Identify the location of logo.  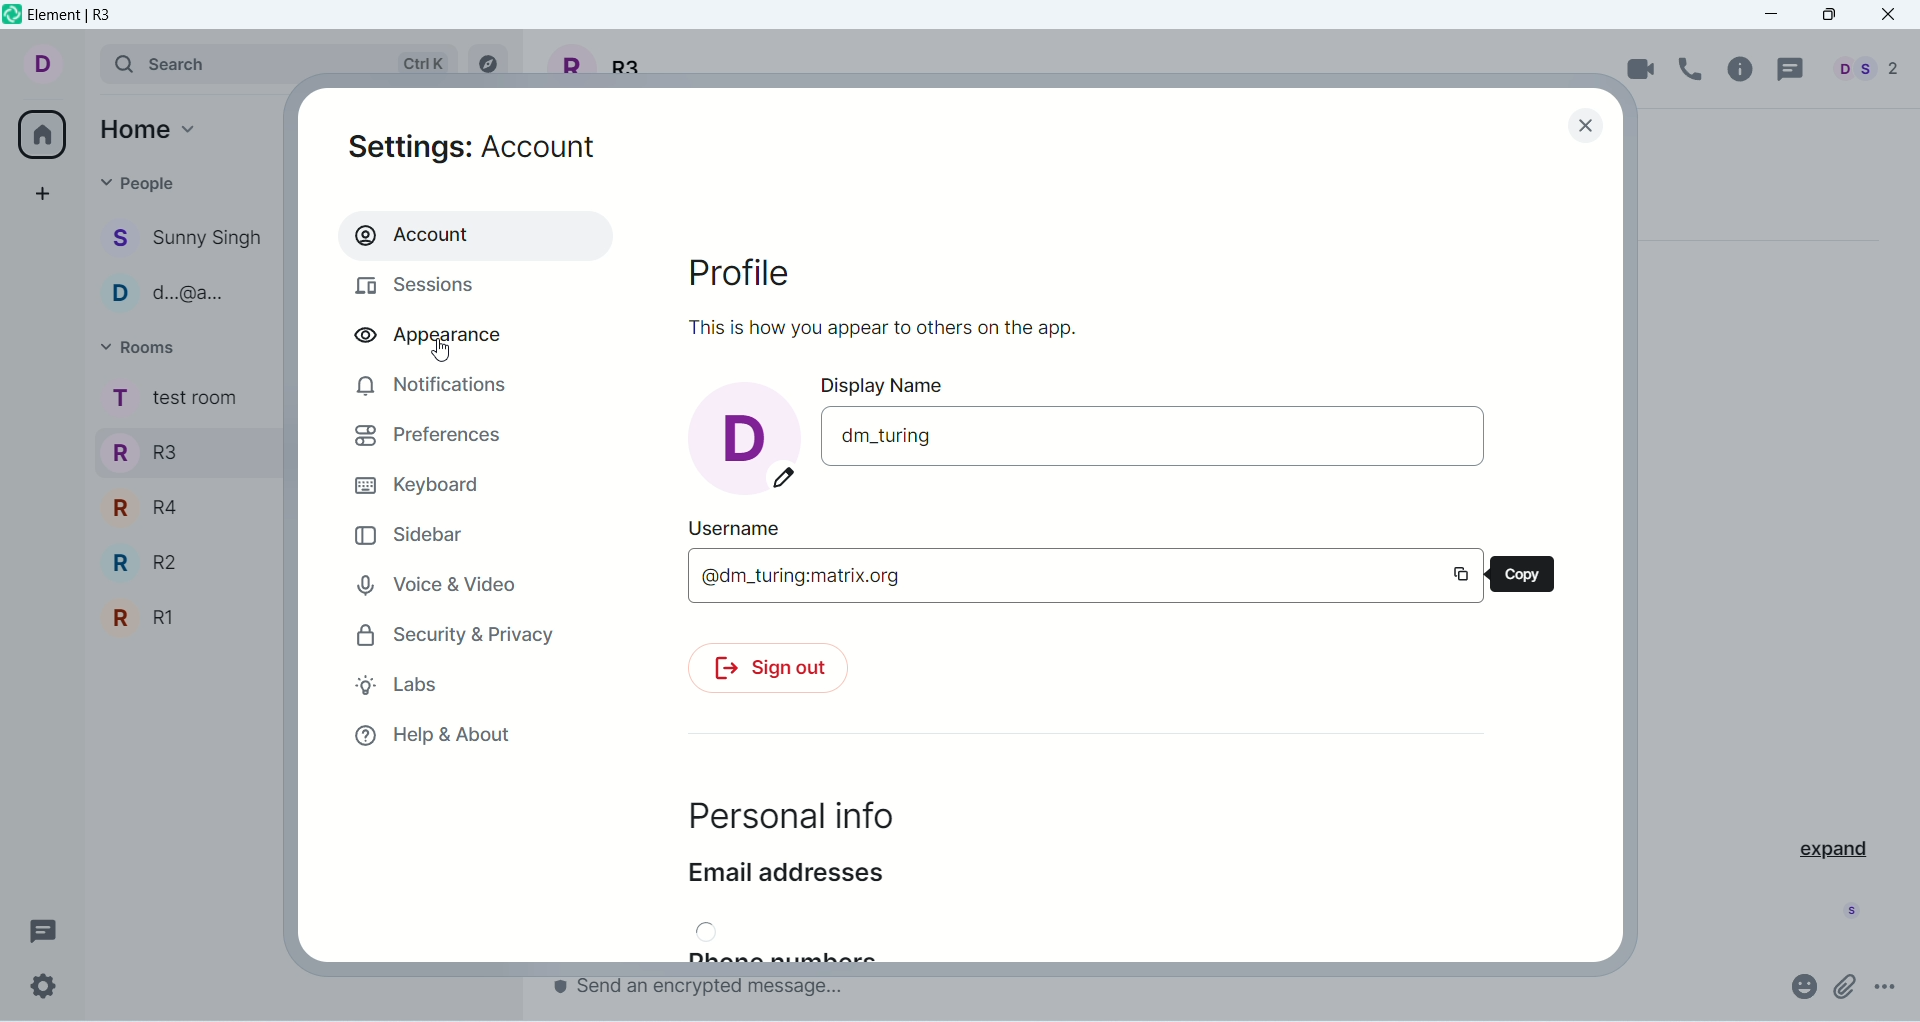
(12, 18).